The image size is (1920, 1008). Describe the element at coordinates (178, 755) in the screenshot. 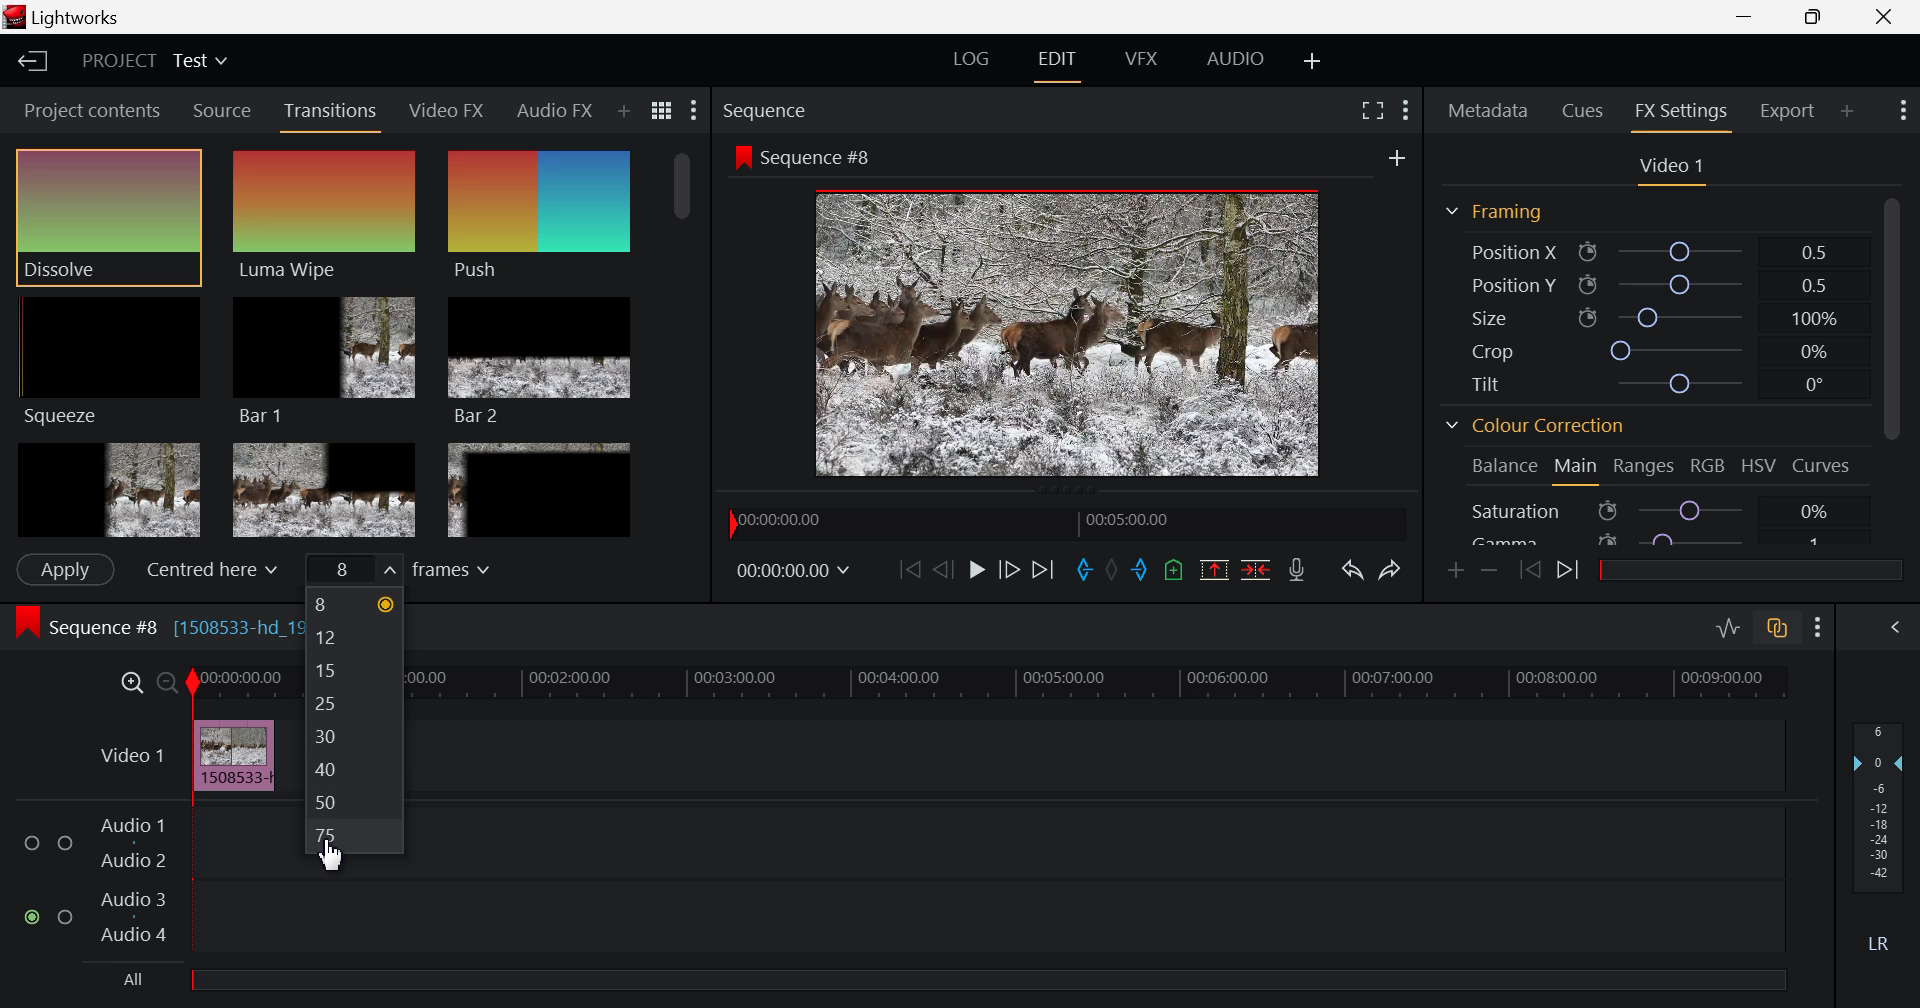

I see `Clip Inserted in Video Layer` at that location.